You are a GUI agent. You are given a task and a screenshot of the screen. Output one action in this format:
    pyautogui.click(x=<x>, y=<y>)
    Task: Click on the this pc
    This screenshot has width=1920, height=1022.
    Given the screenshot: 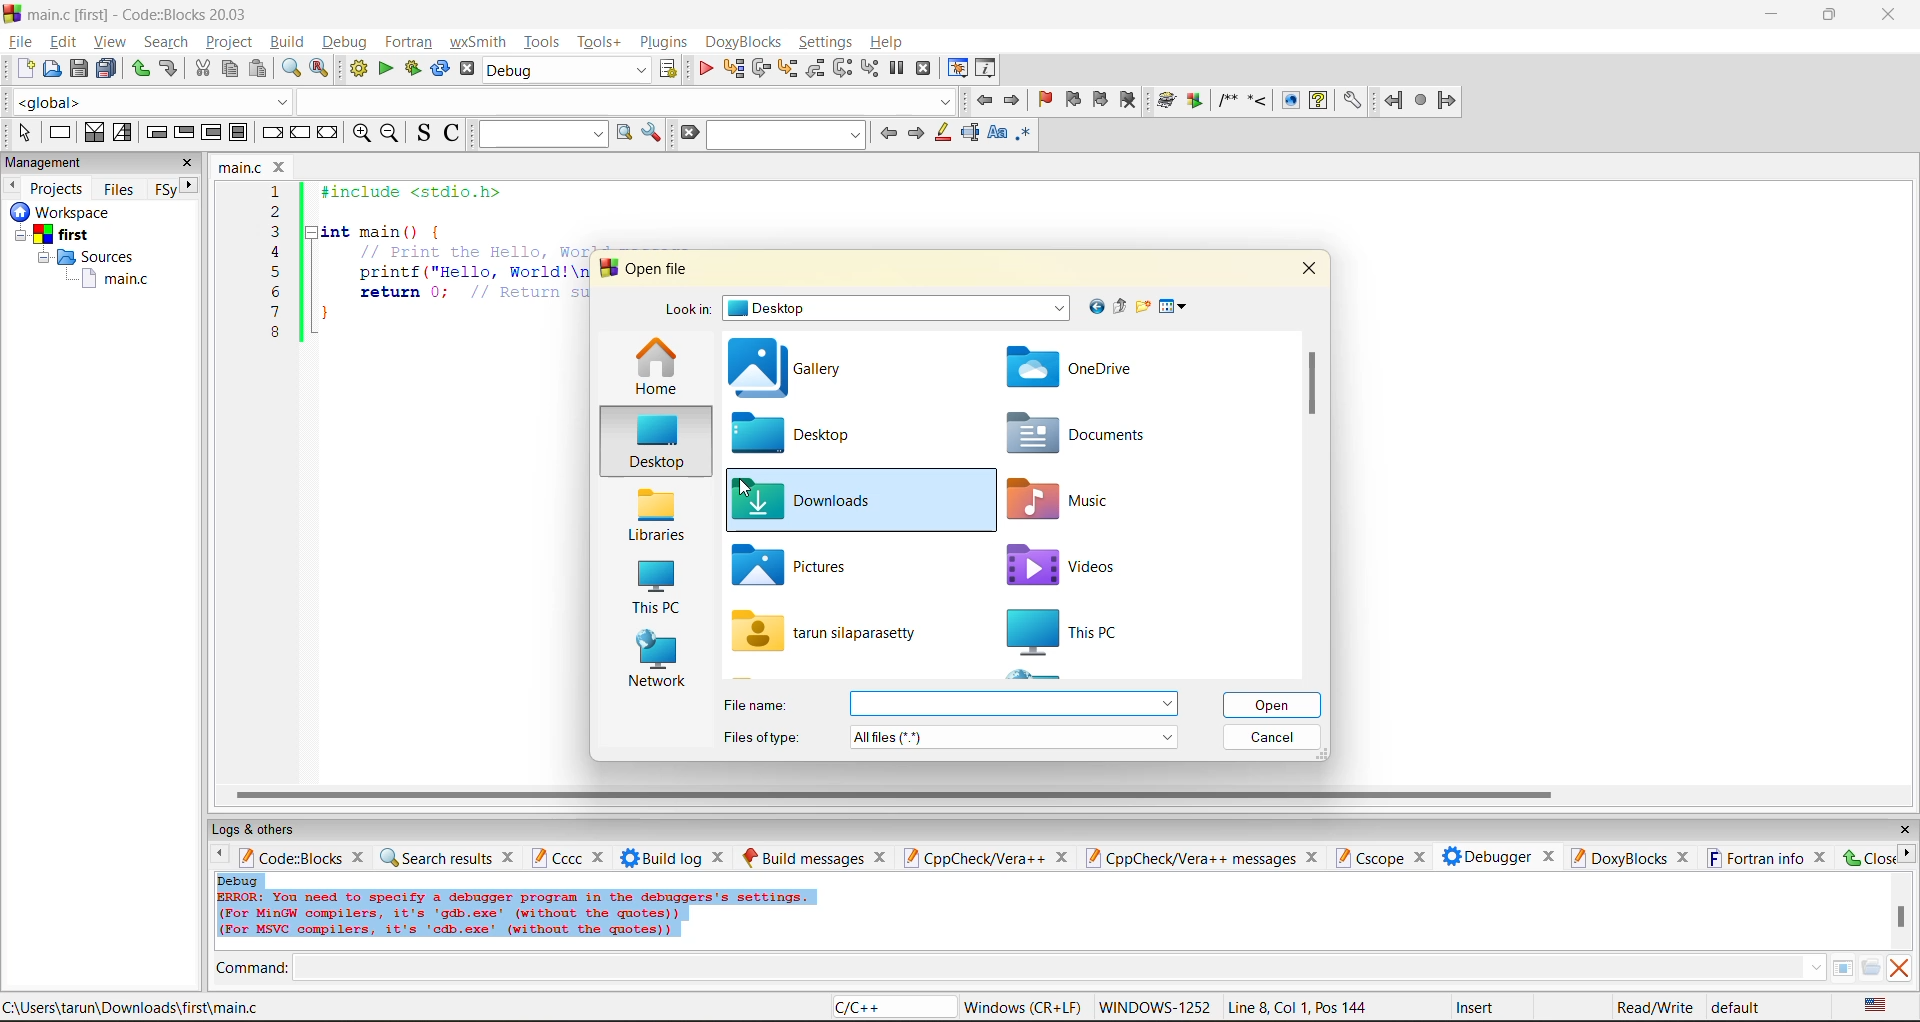 What is the action you would take?
    pyautogui.click(x=654, y=590)
    